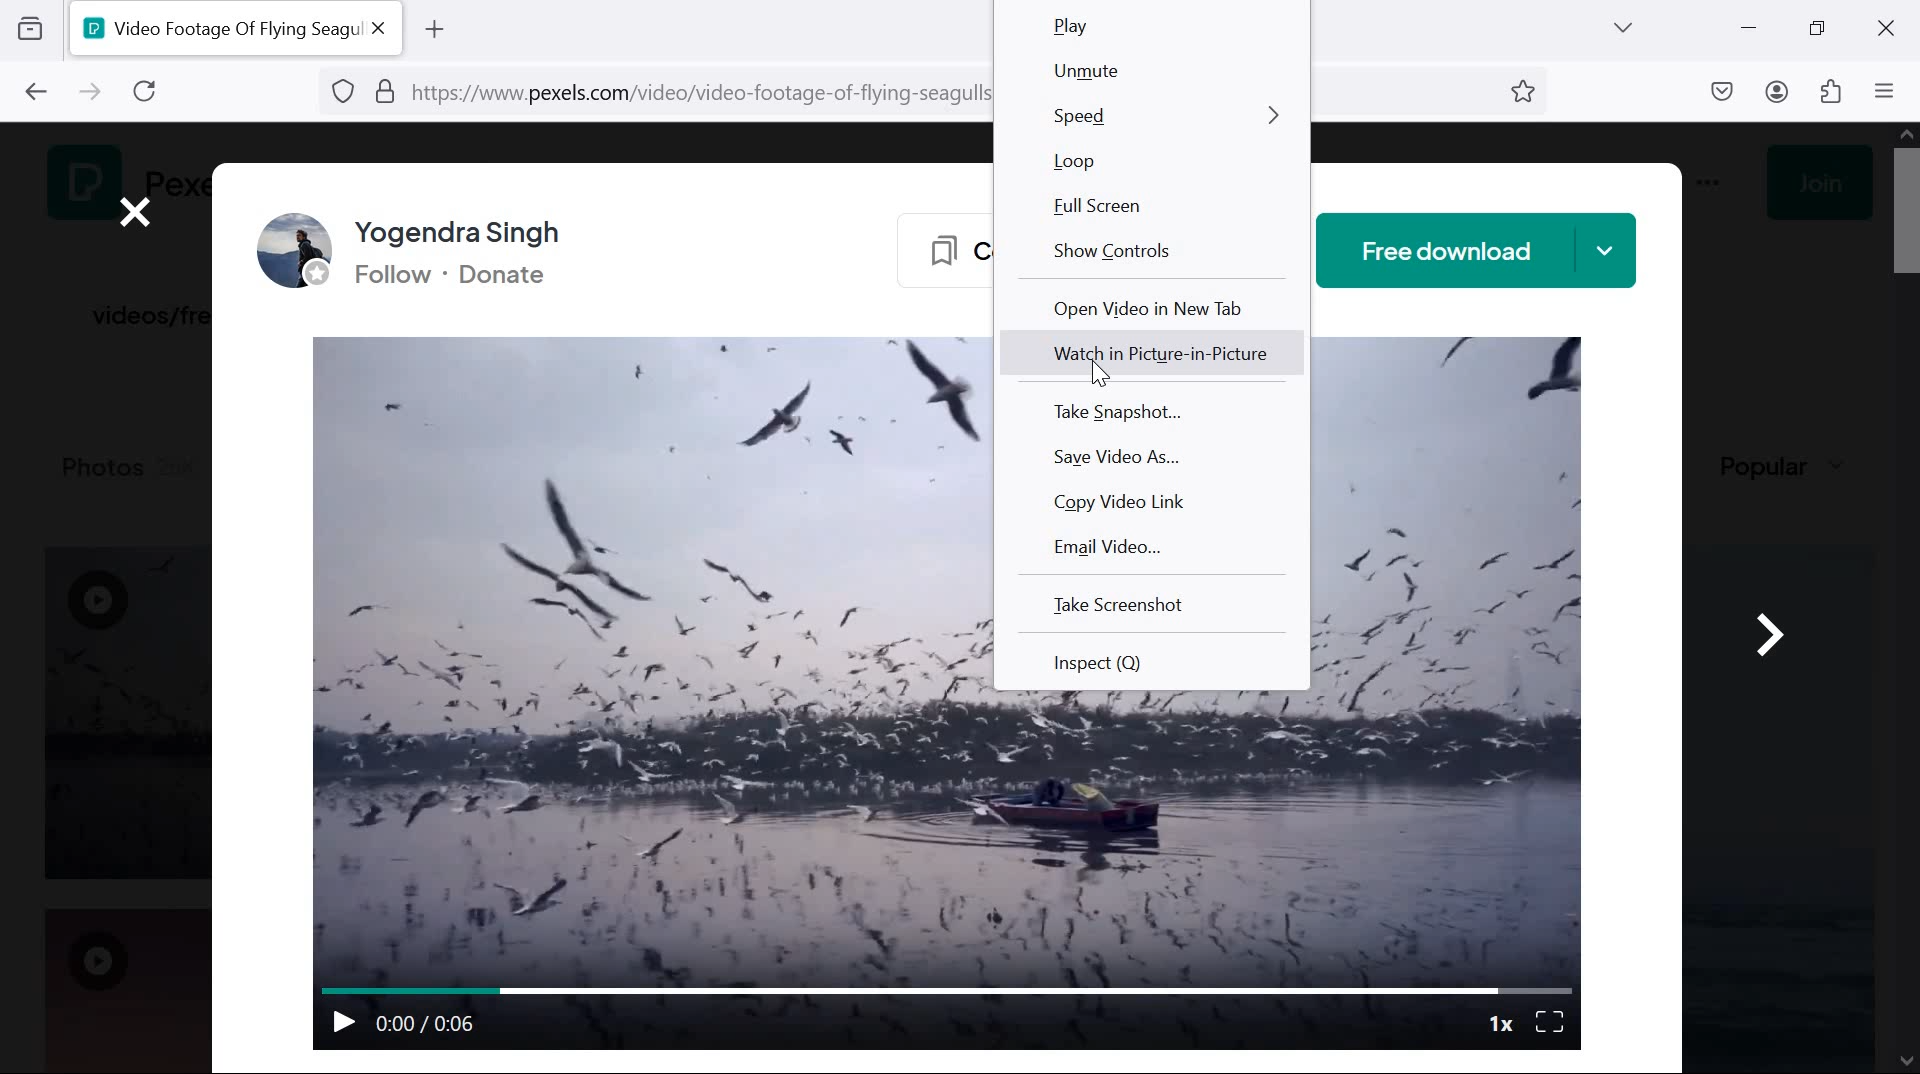 The image size is (1920, 1074). What do you see at coordinates (1168, 166) in the screenshot?
I see `loop` at bounding box center [1168, 166].